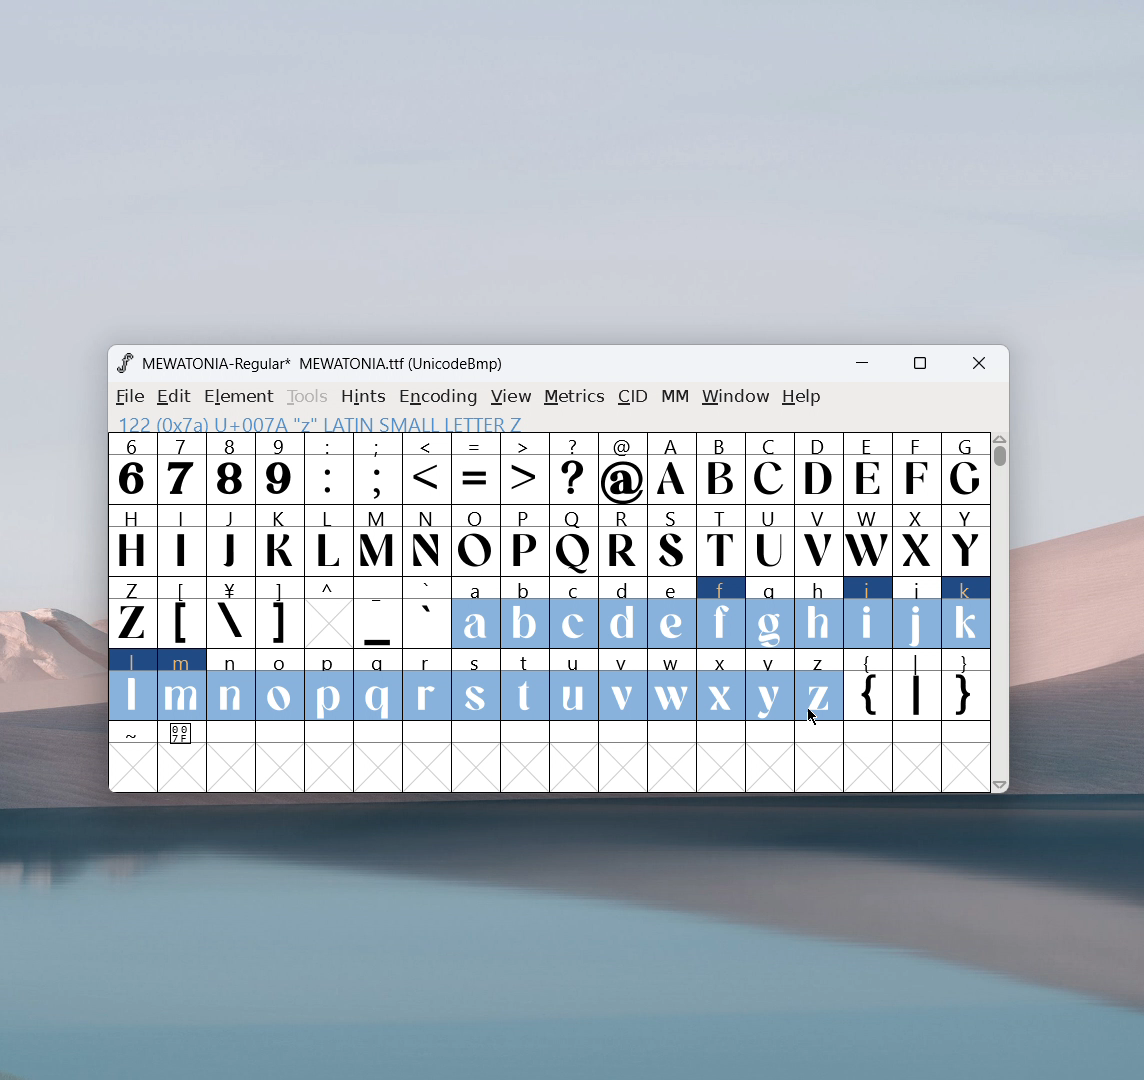 The image size is (1144, 1080). I want to click on 8, so click(230, 468).